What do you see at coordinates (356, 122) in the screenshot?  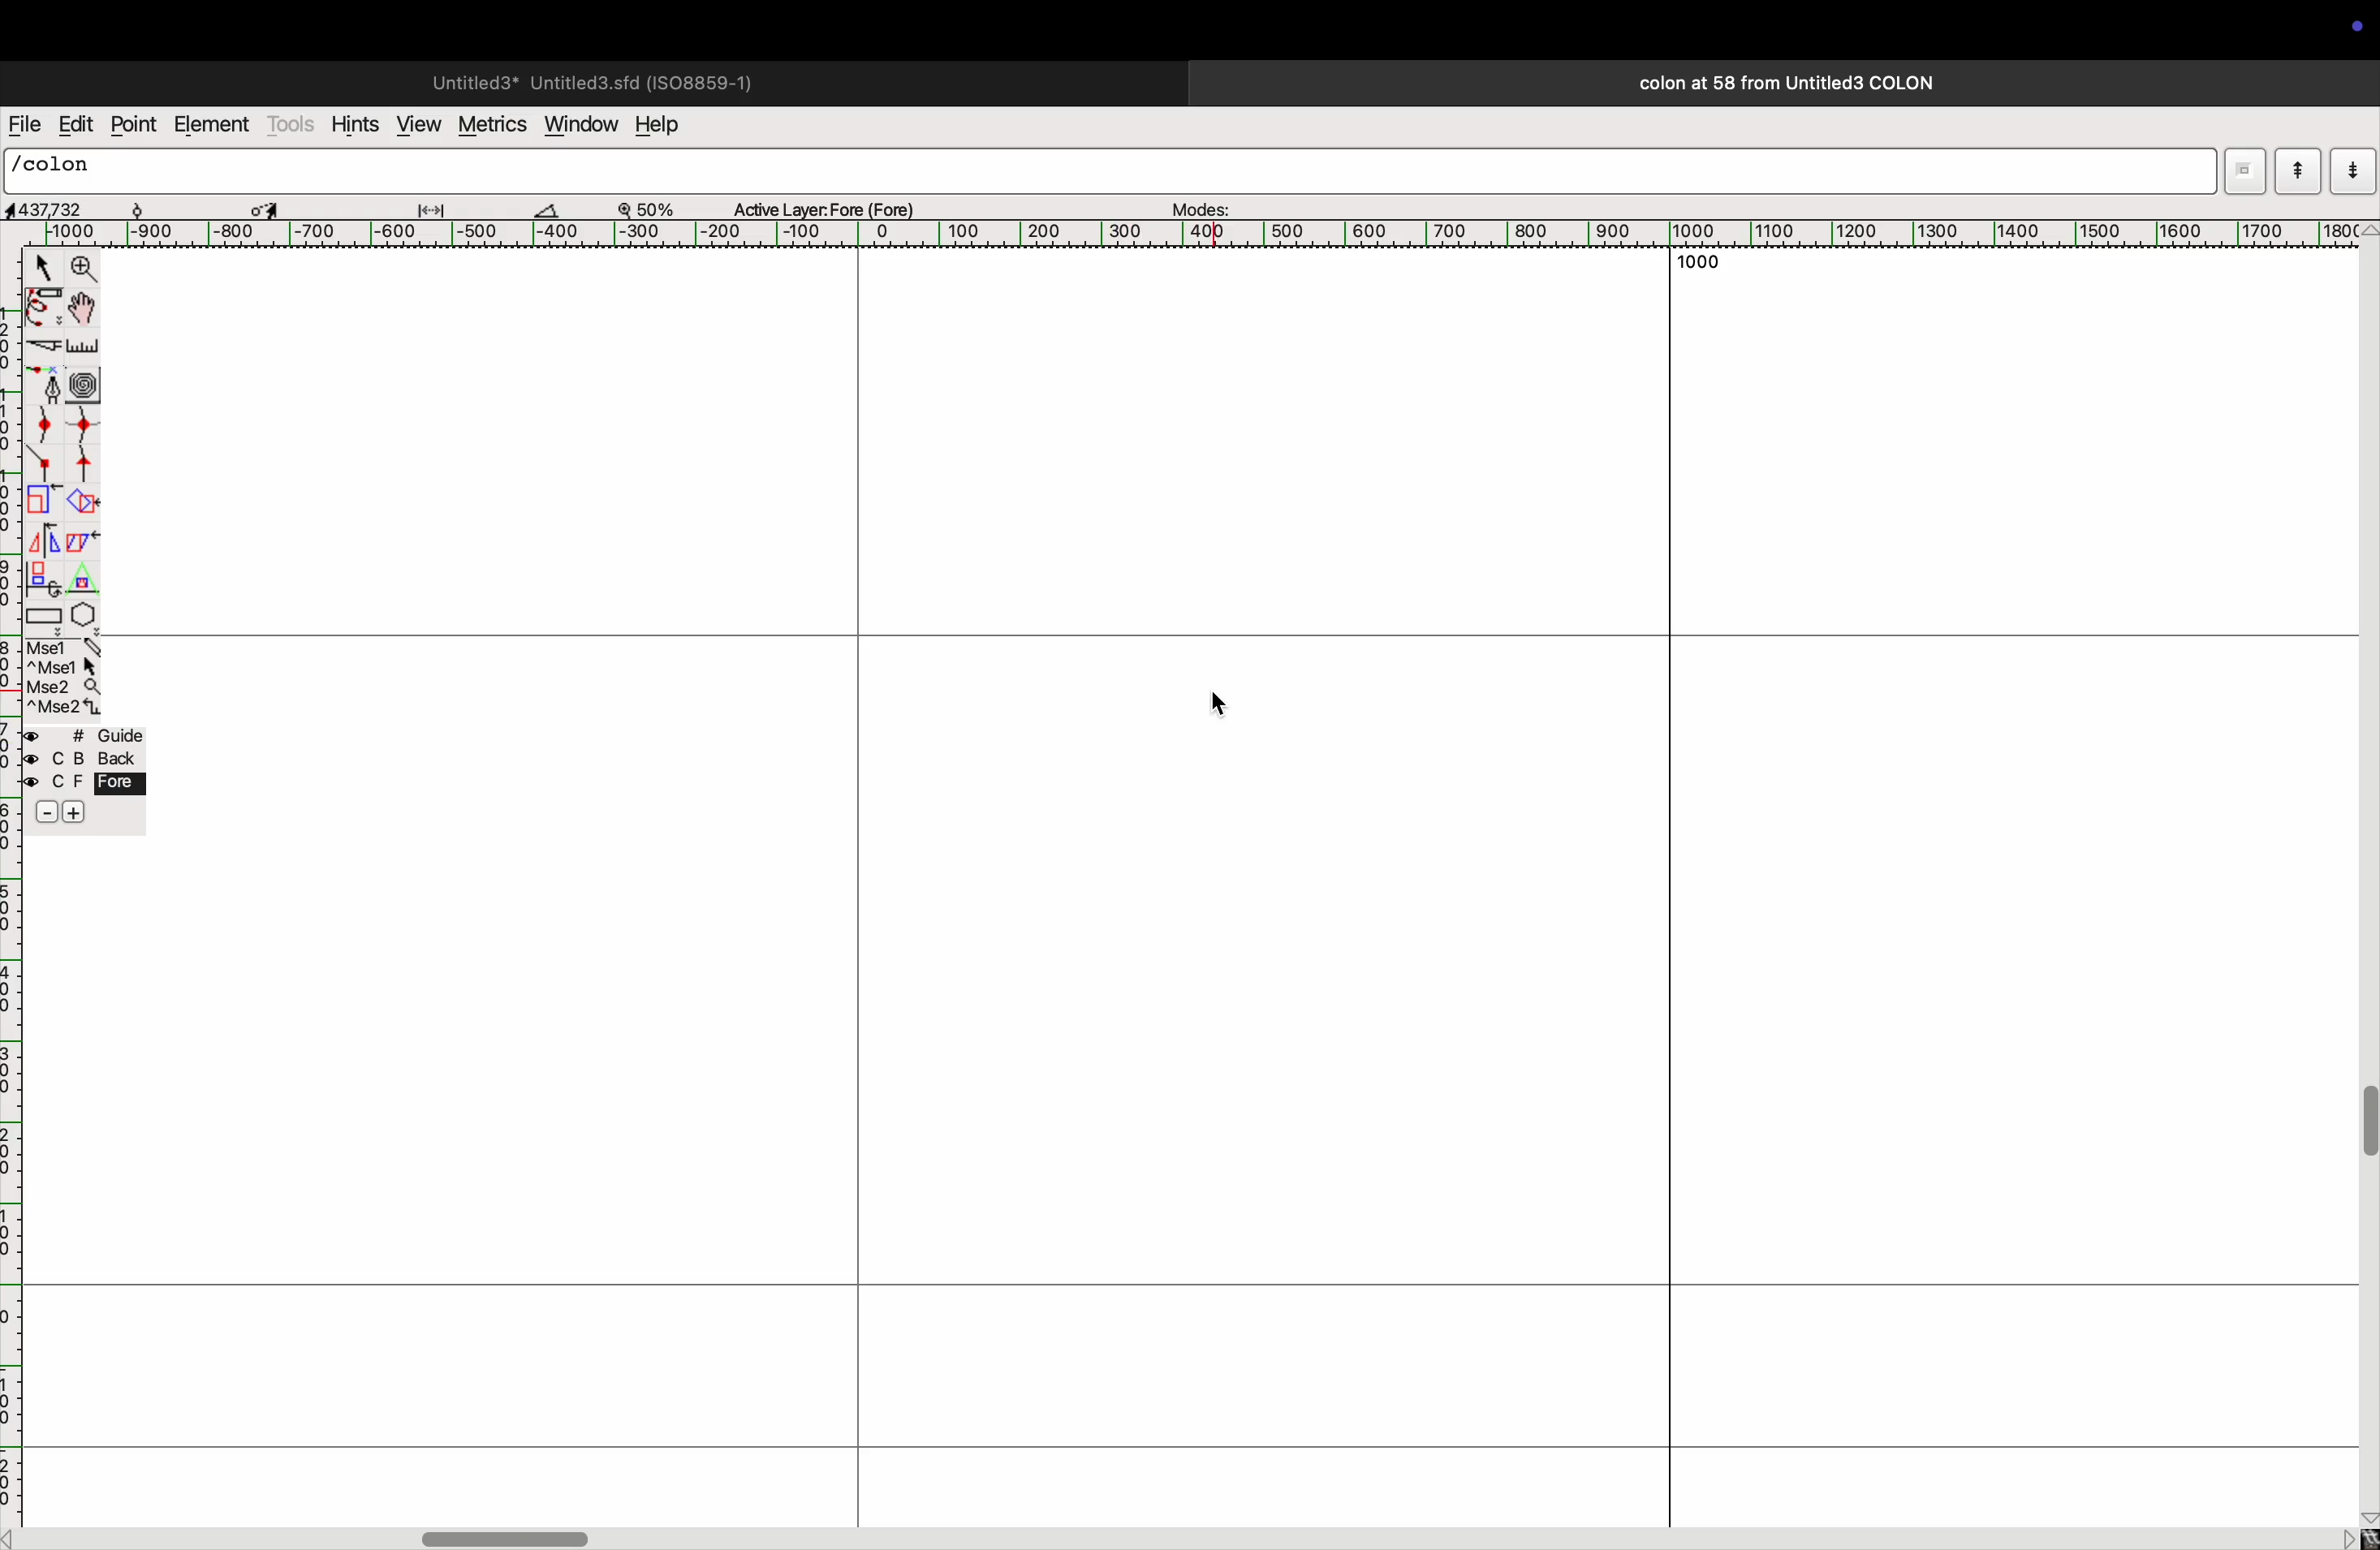 I see `hints` at bounding box center [356, 122].